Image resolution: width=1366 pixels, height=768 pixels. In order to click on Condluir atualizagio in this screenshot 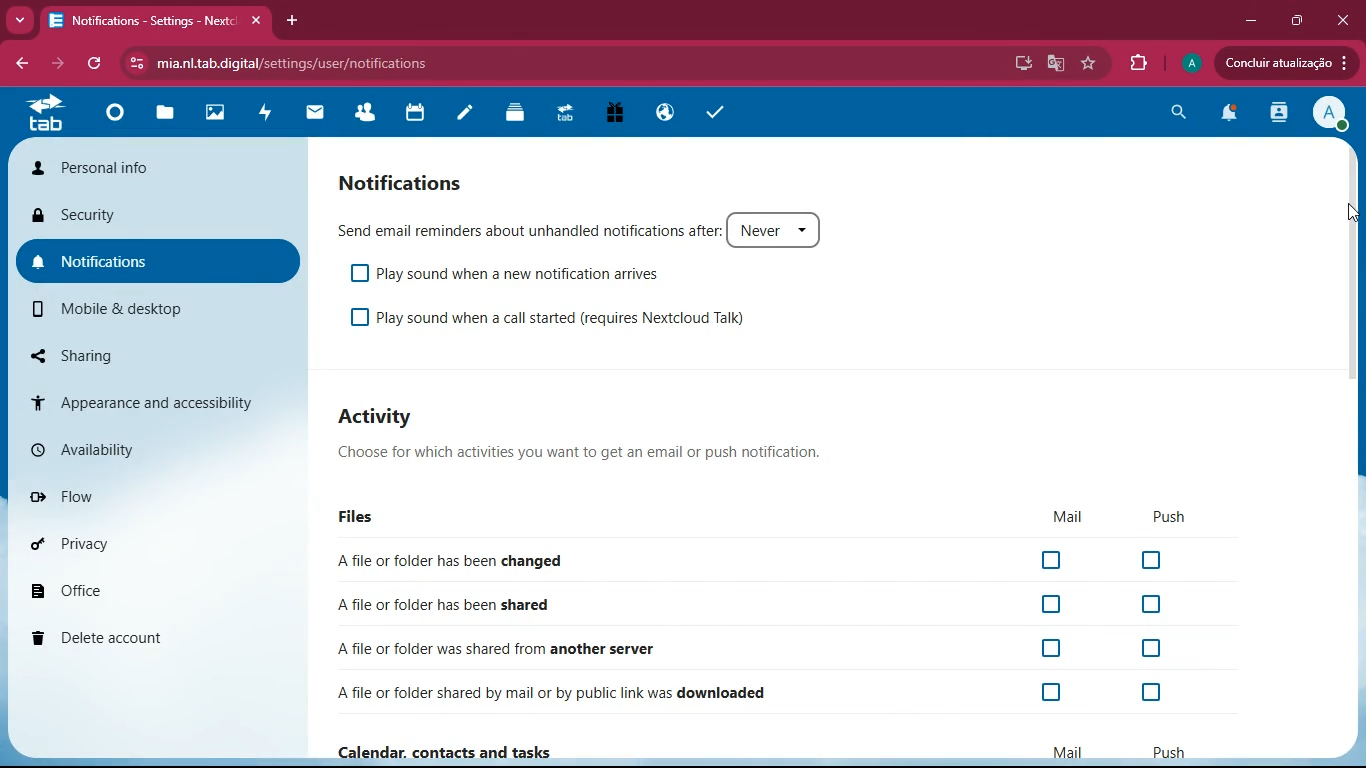, I will do `click(1293, 65)`.